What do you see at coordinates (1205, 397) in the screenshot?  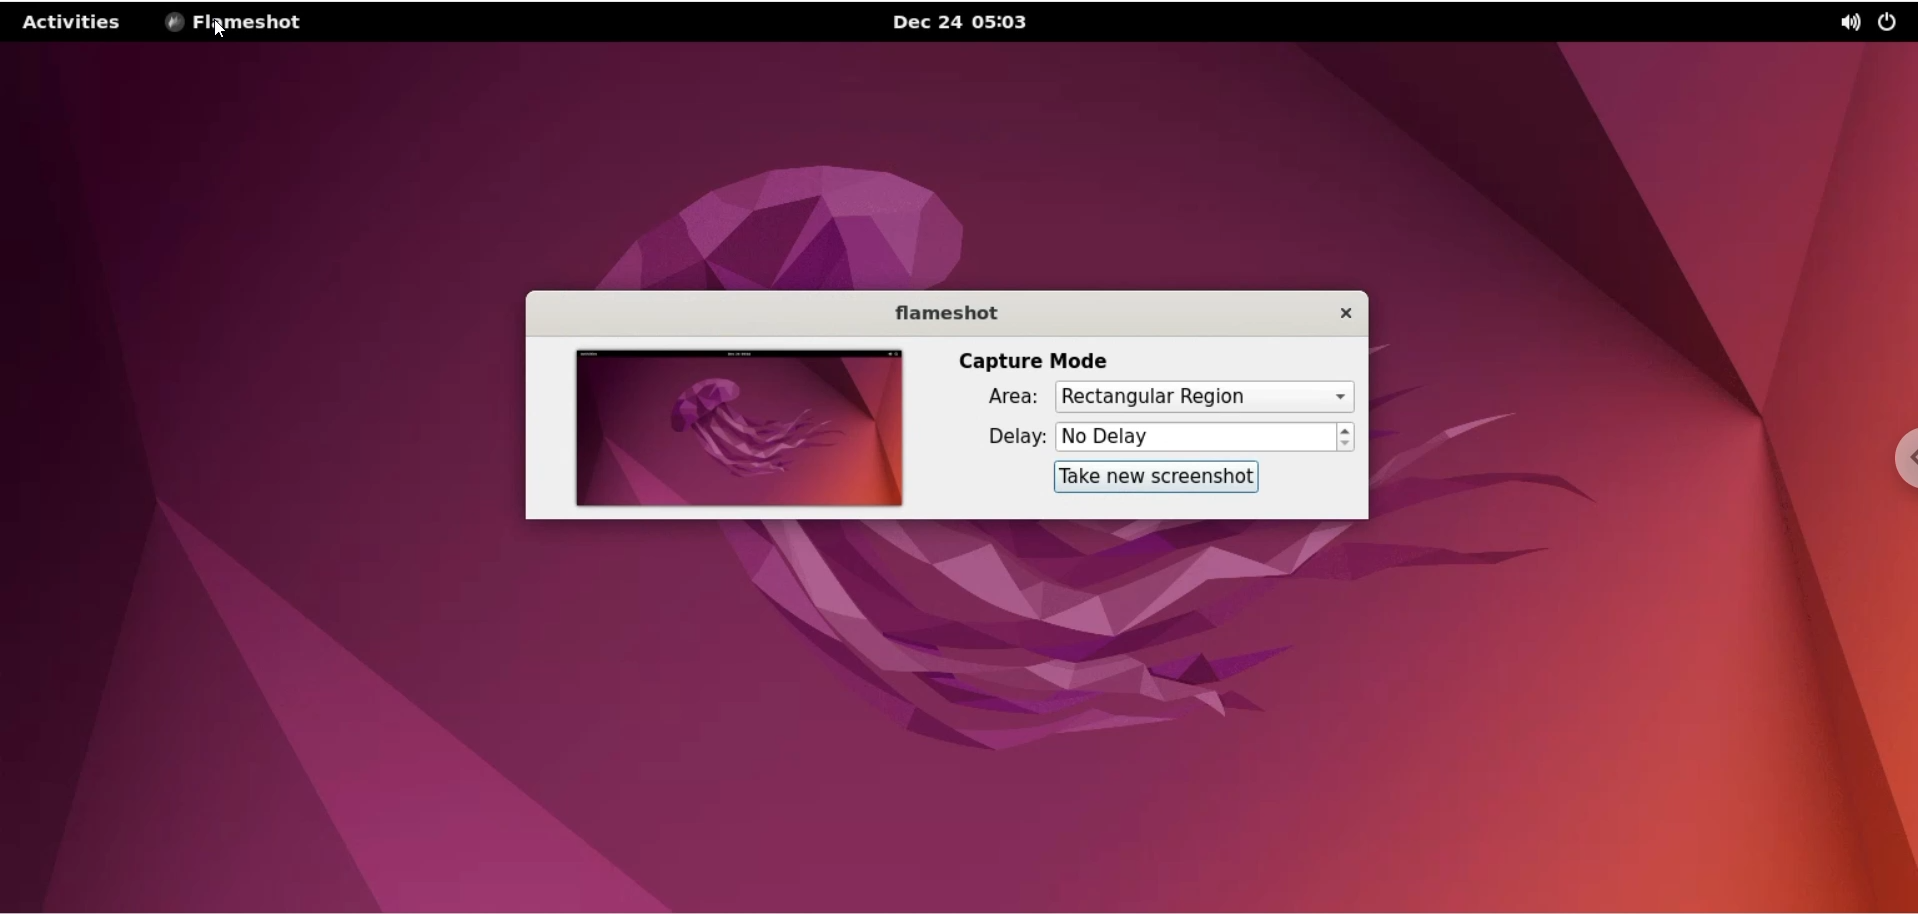 I see `area options` at bounding box center [1205, 397].